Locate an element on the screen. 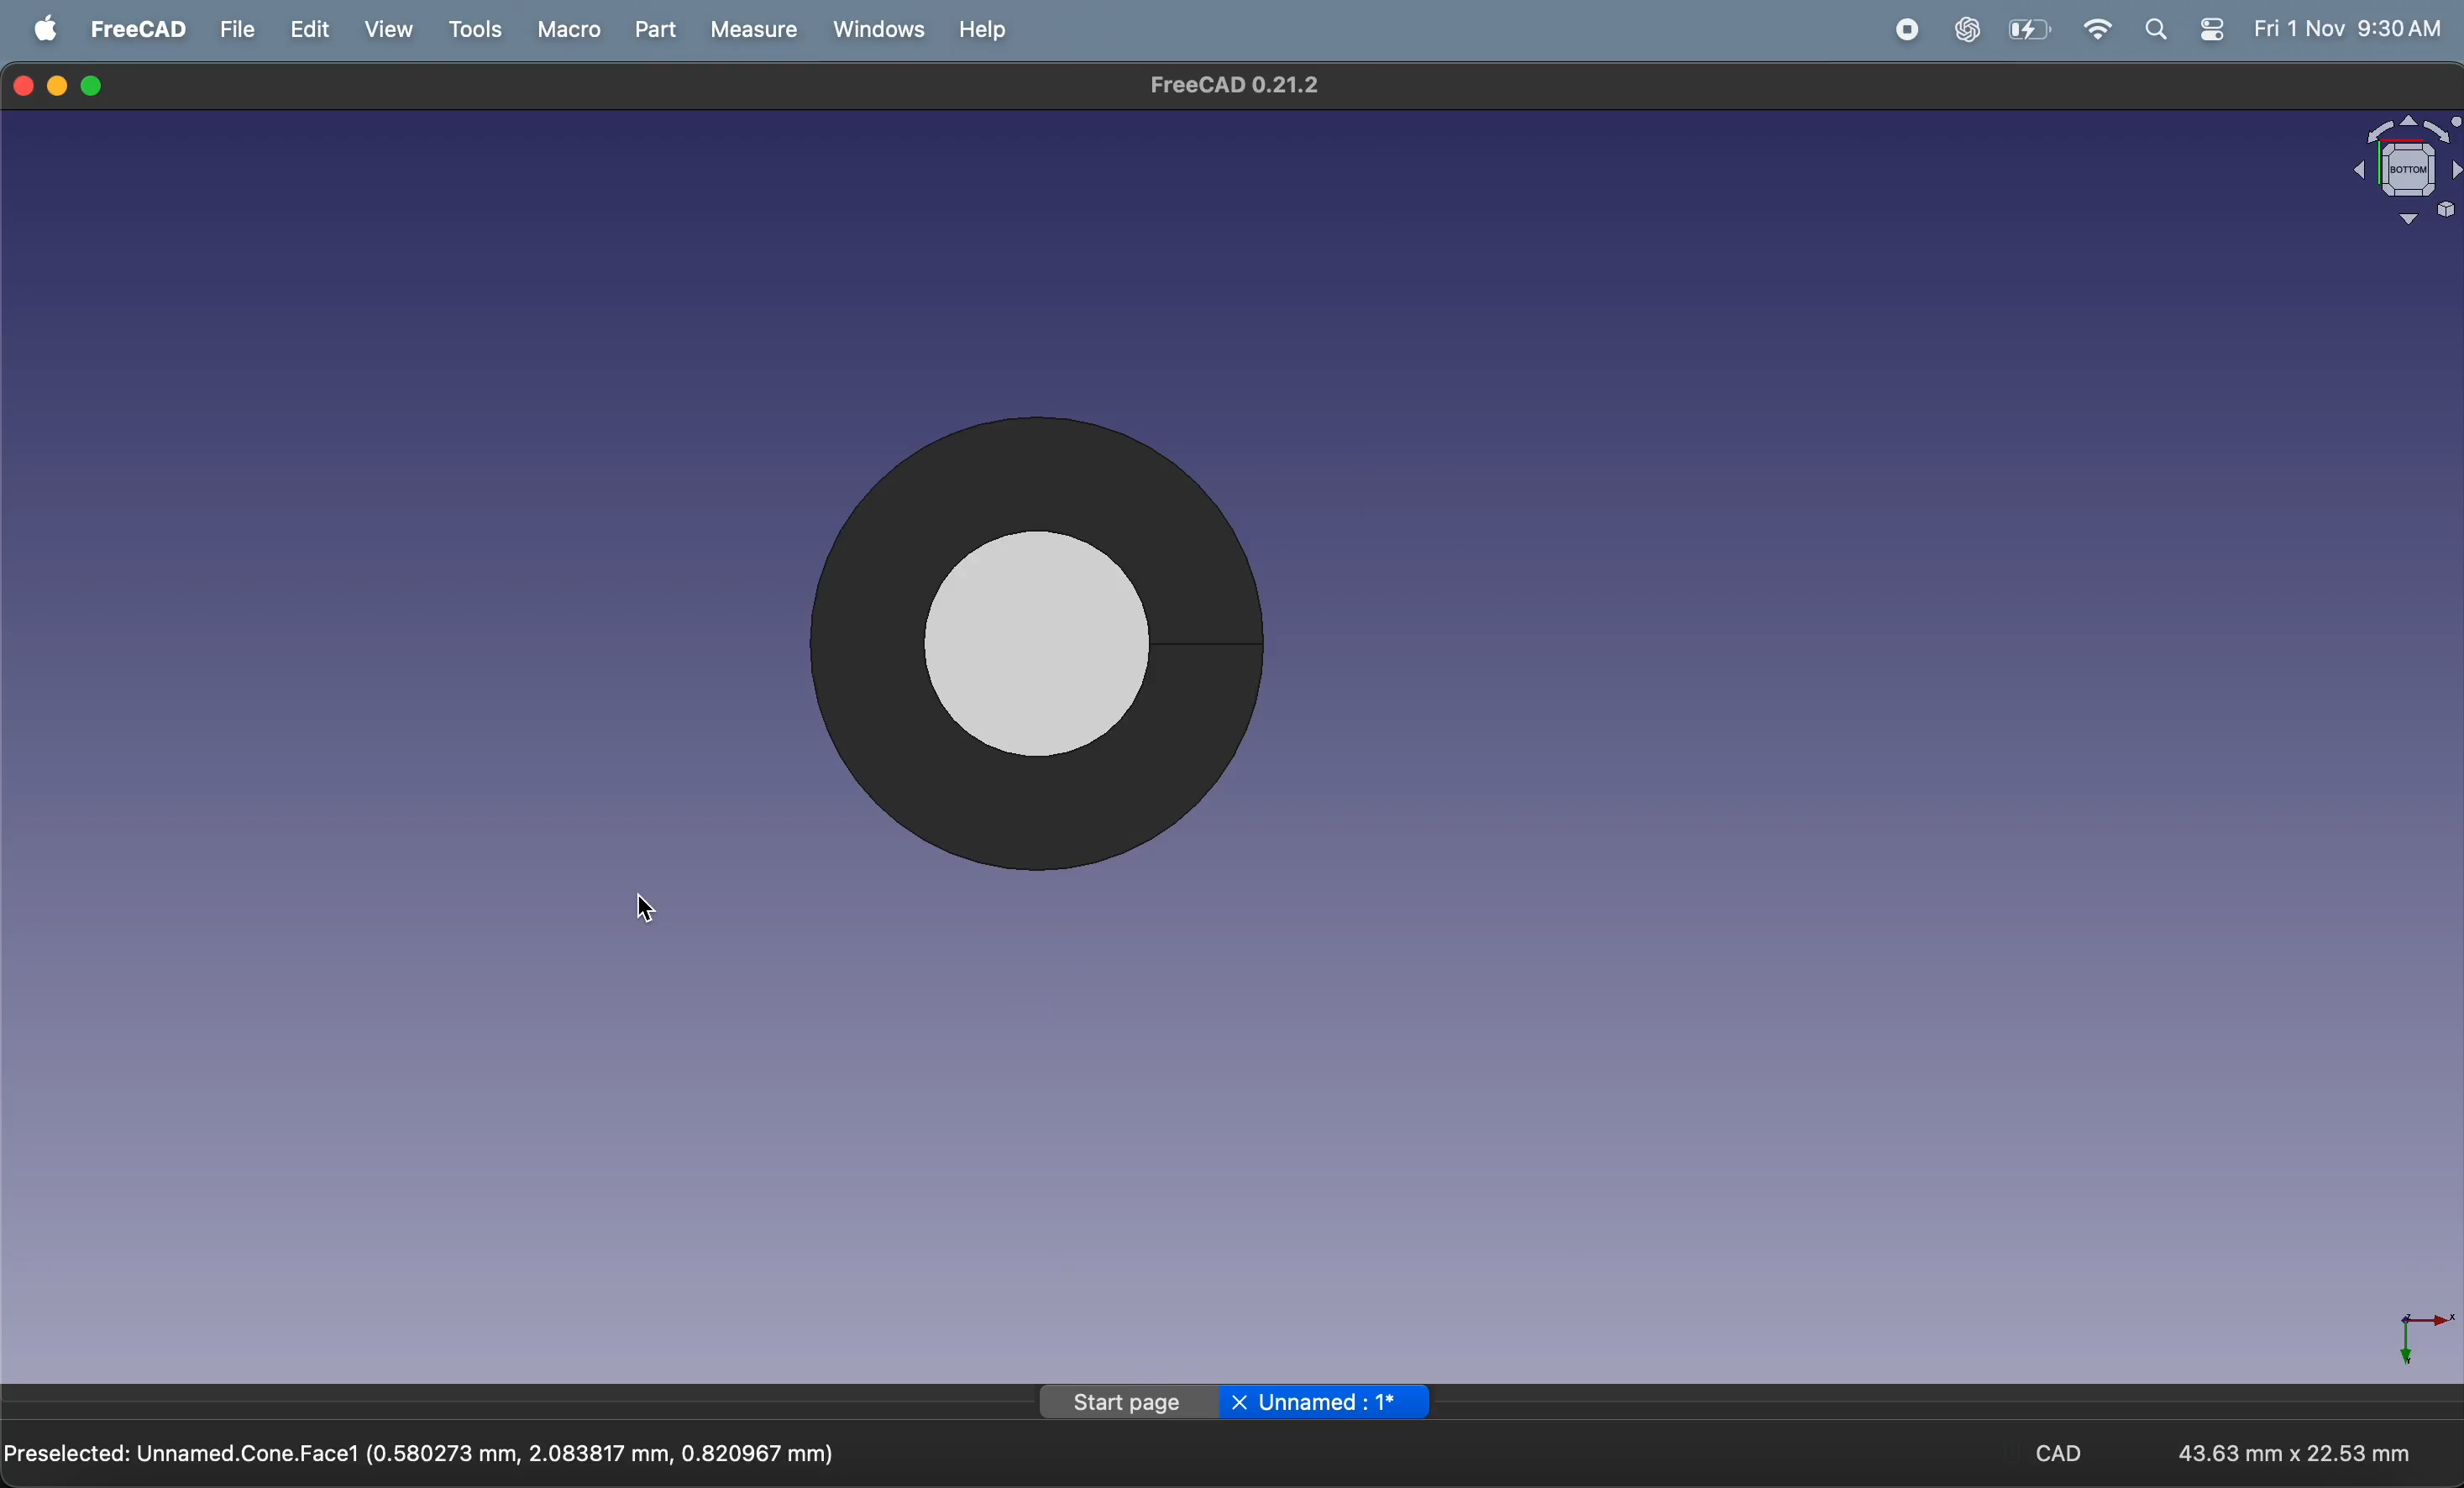  object view is located at coordinates (2380, 165).